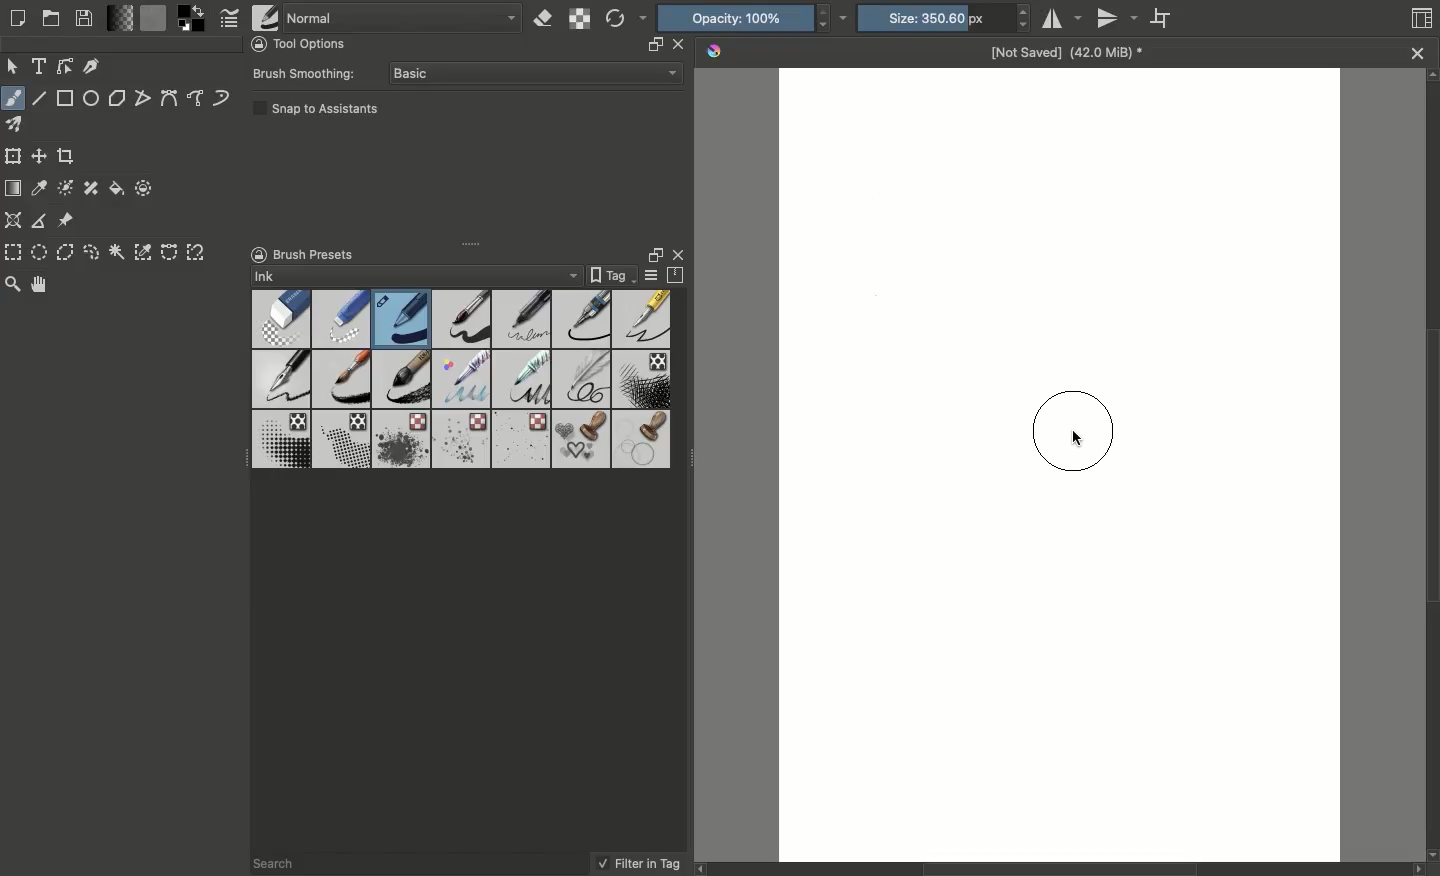 This screenshot has height=876, width=1440. Describe the element at coordinates (652, 254) in the screenshot. I see `Float docker` at that location.